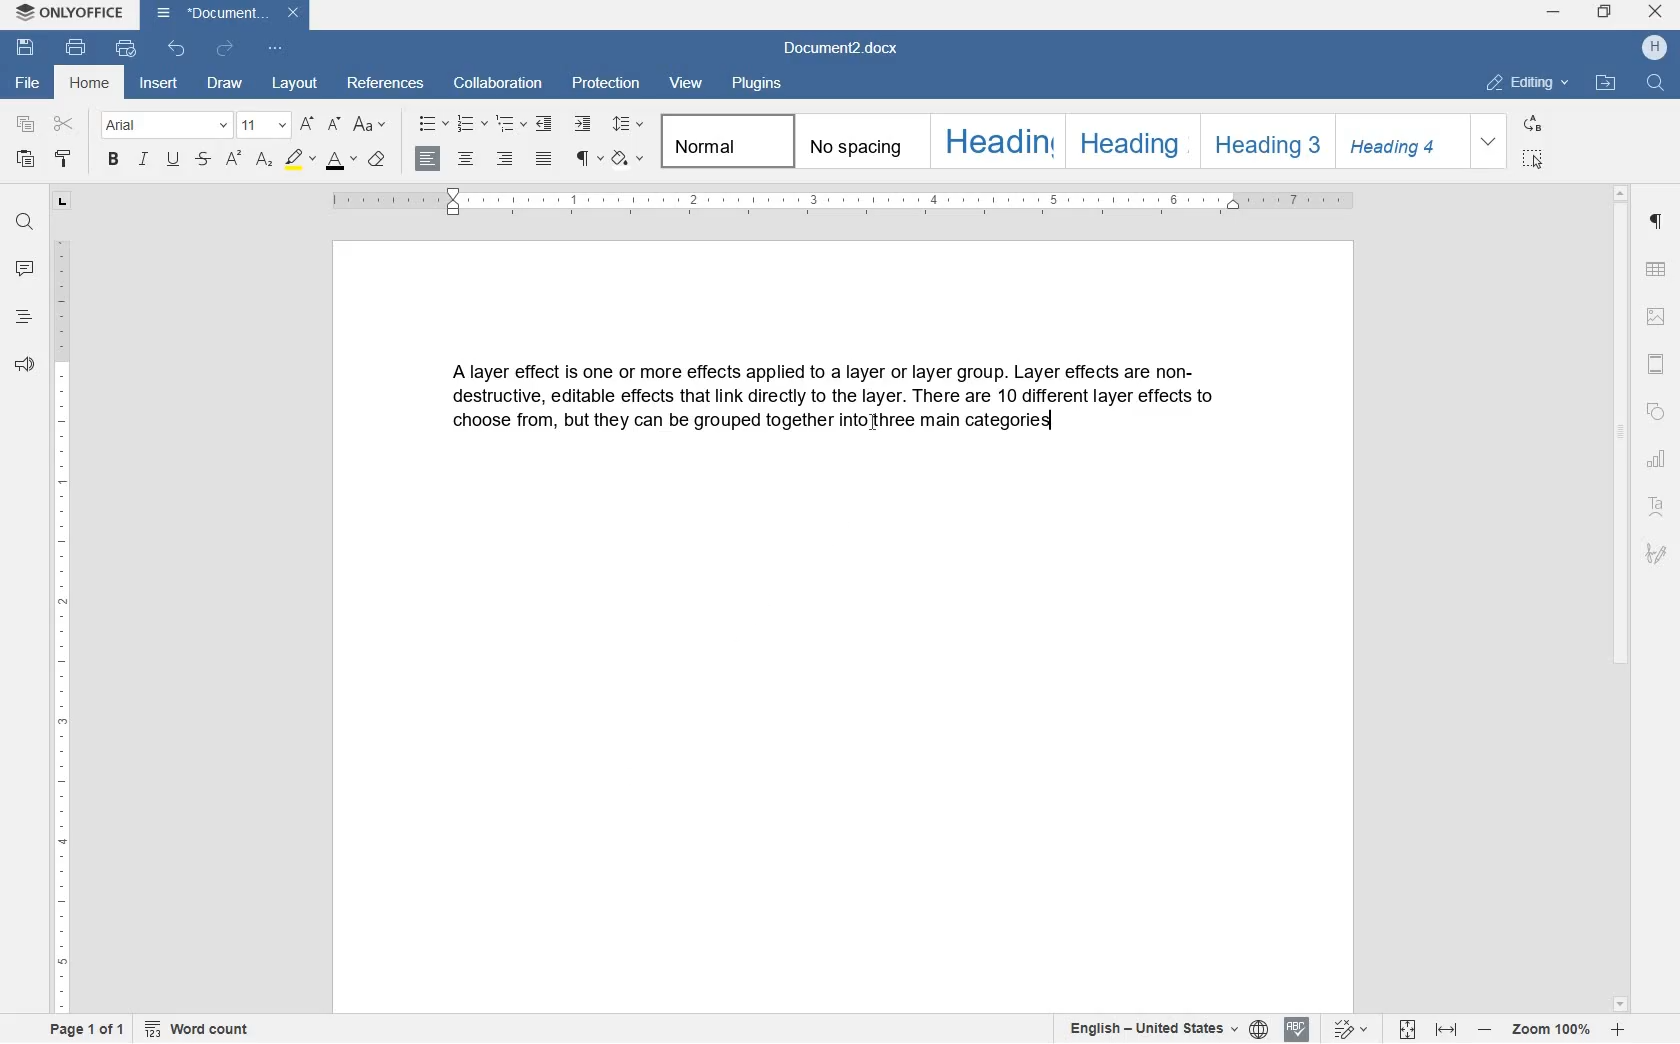 This screenshot has height=1044, width=1680. What do you see at coordinates (126, 49) in the screenshot?
I see `quick print` at bounding box center [126, 49].